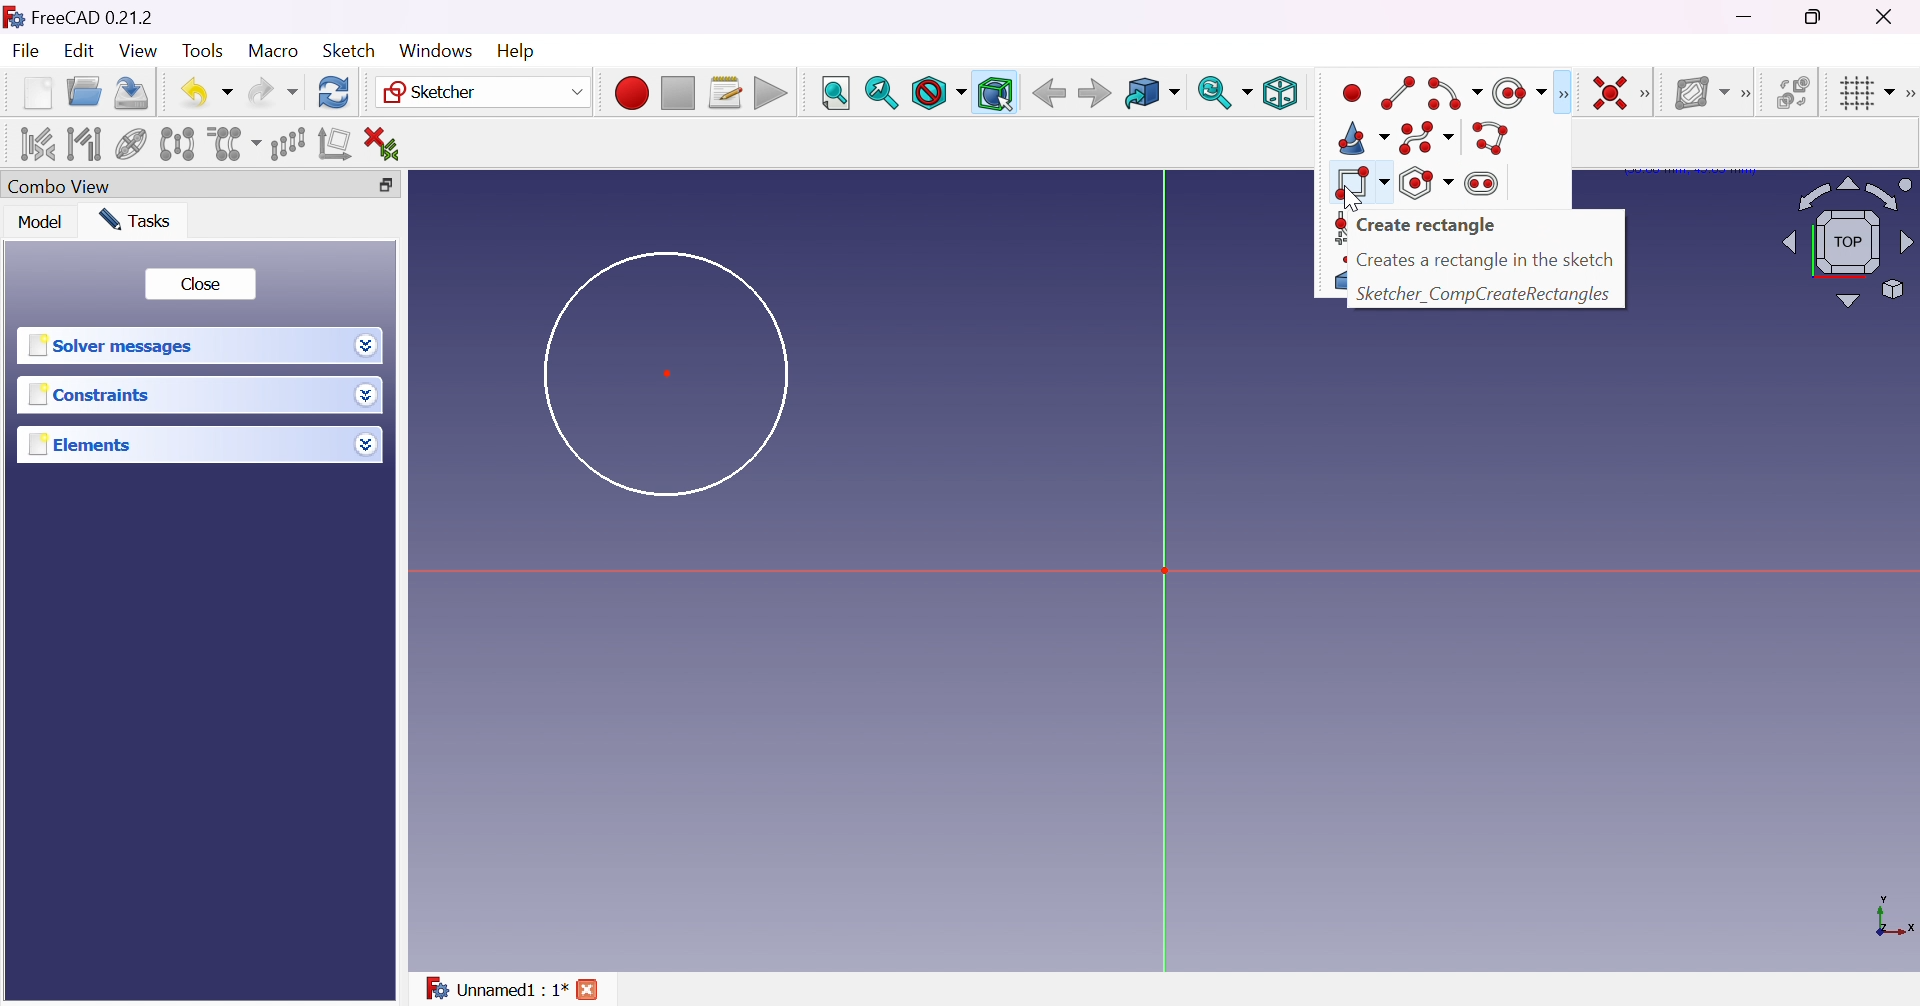 The image size is (1920, 1006). What do you see at coordinates (85, 142) in the screenshot?
I see `Select associated geometry` at bounding box center [85, 142].